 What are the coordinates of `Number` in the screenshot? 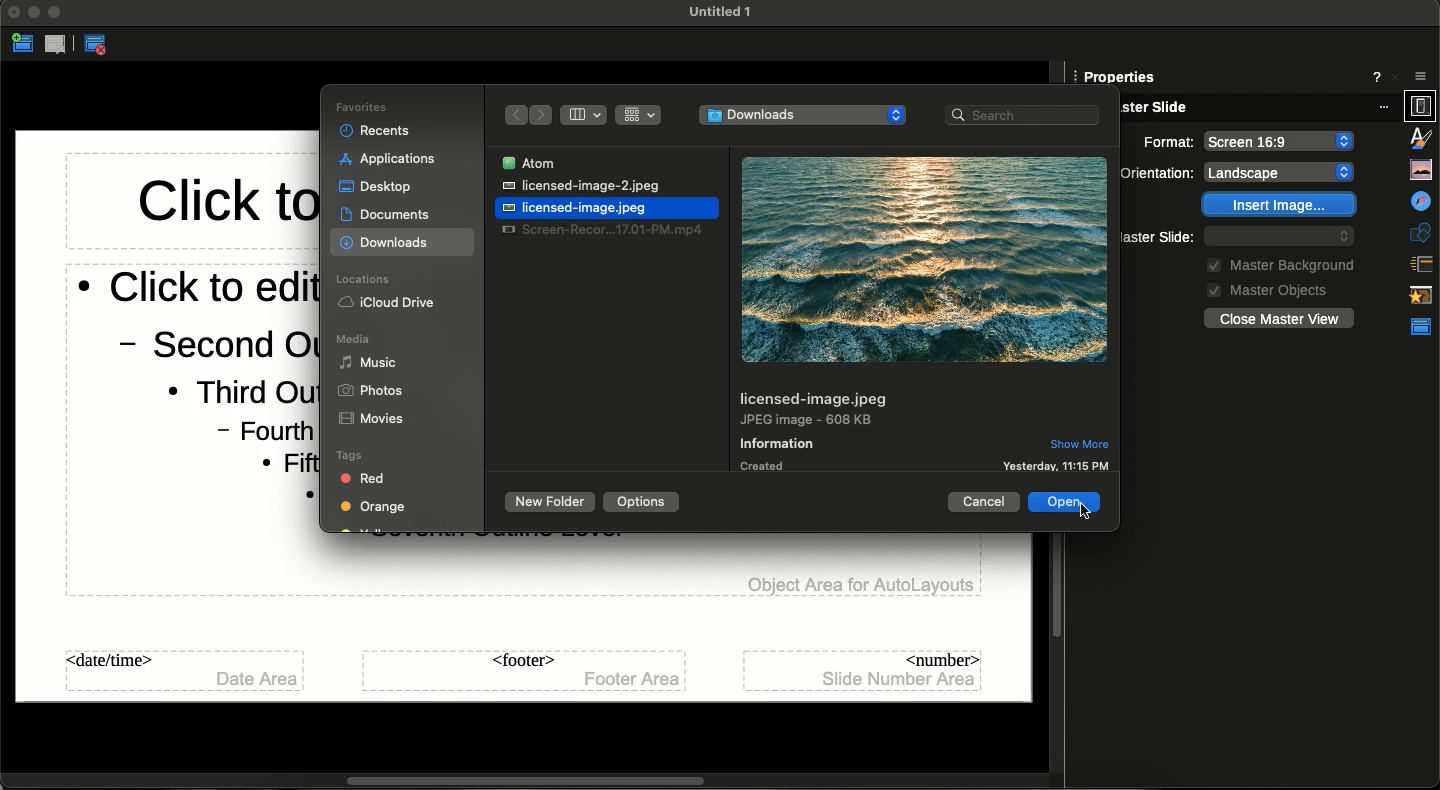 It's located at (863, 668).